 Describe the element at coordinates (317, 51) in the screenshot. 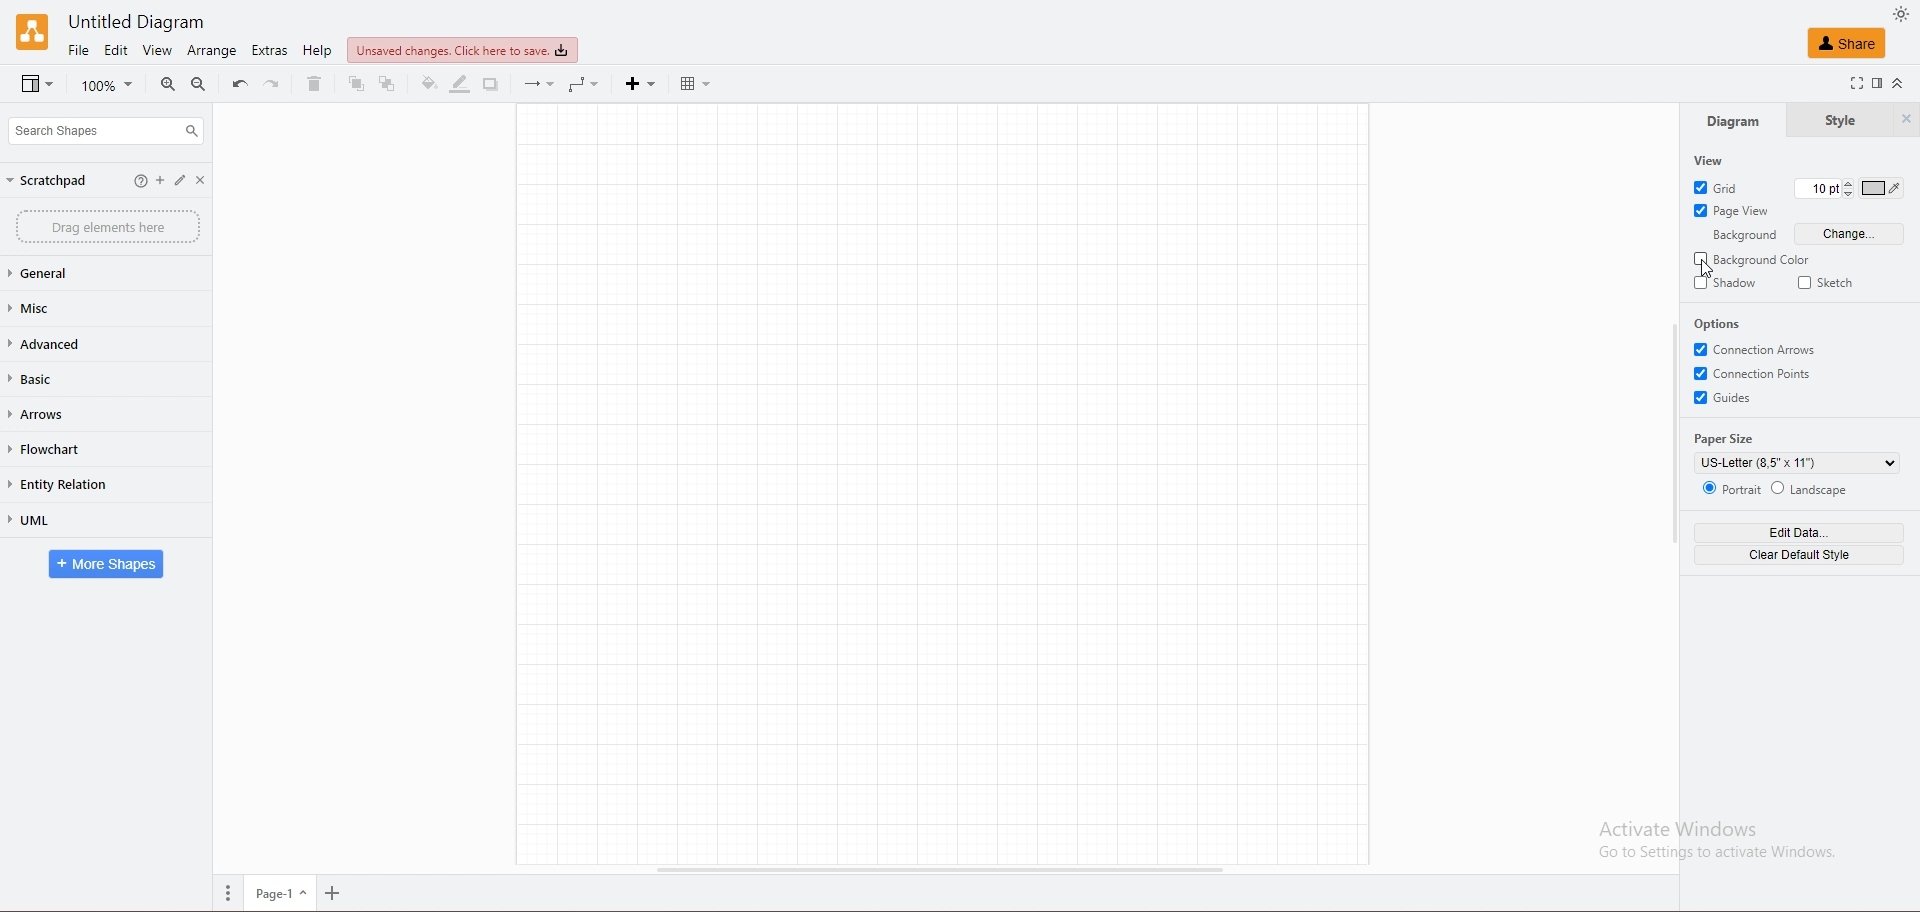

I see `help` at that location.